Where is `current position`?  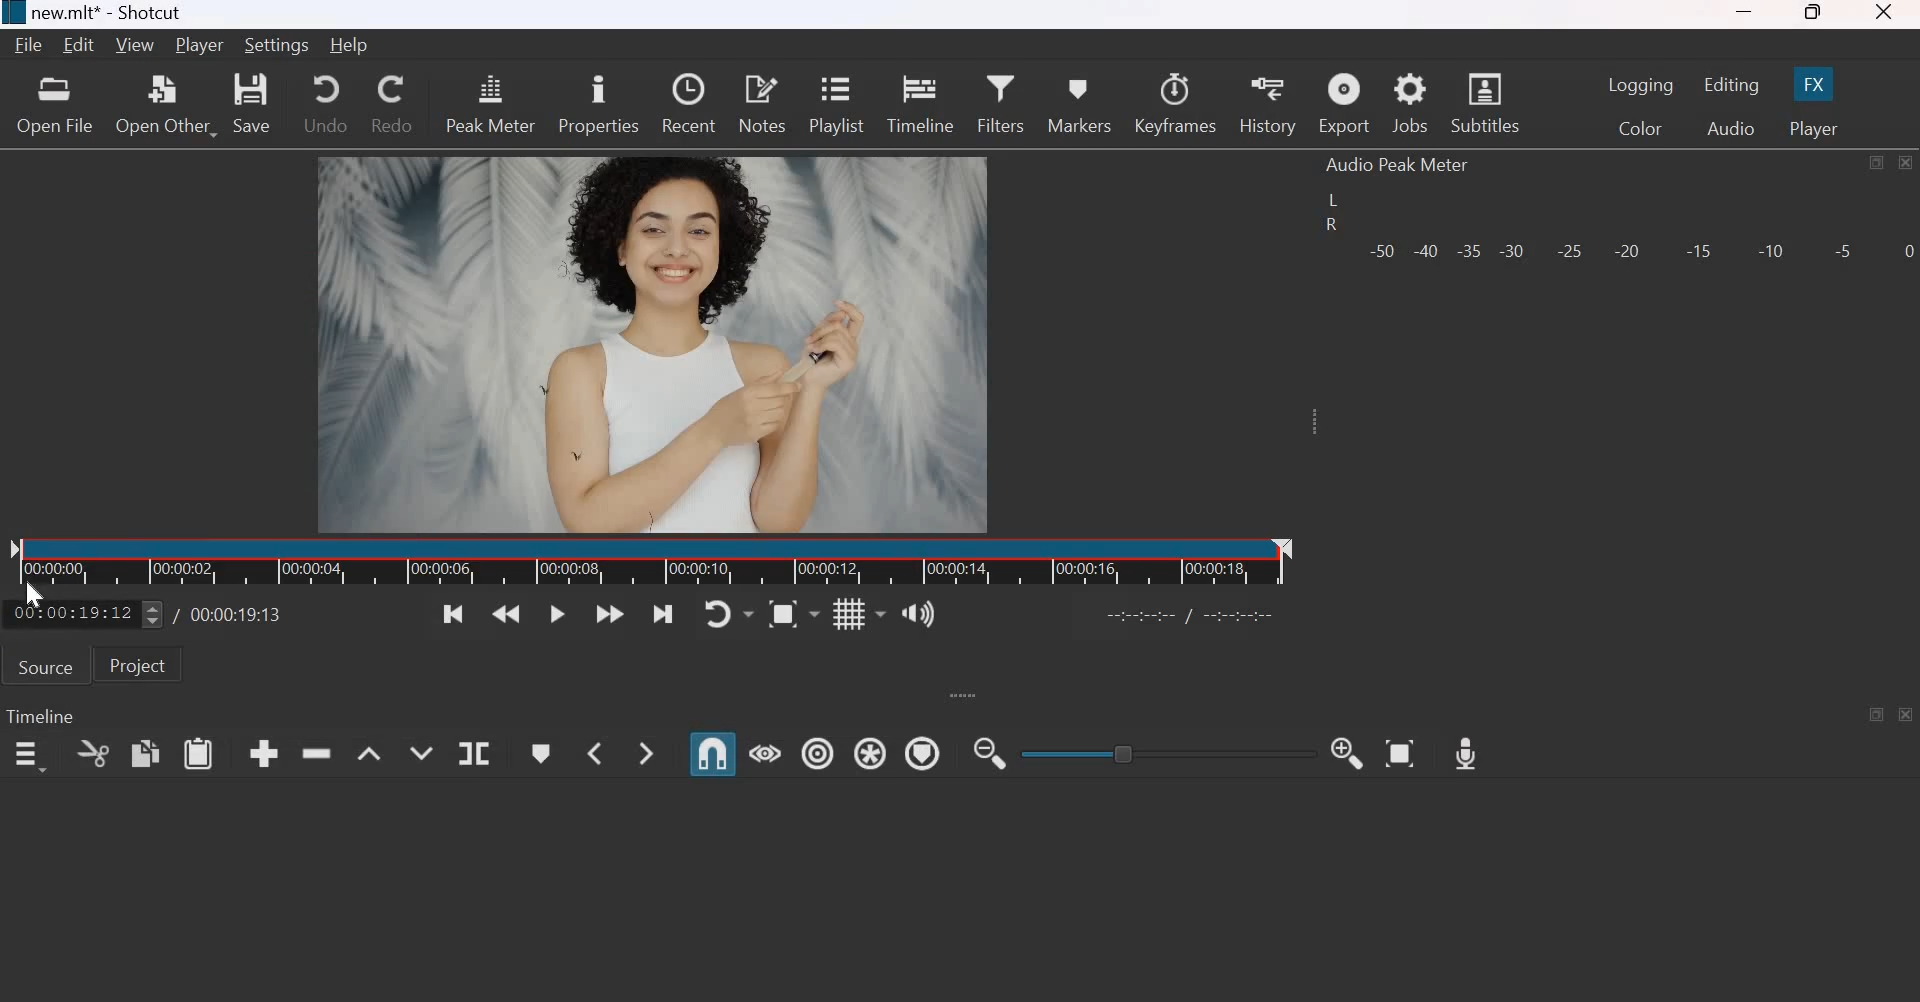
current position is located at coordinates (84, 613).